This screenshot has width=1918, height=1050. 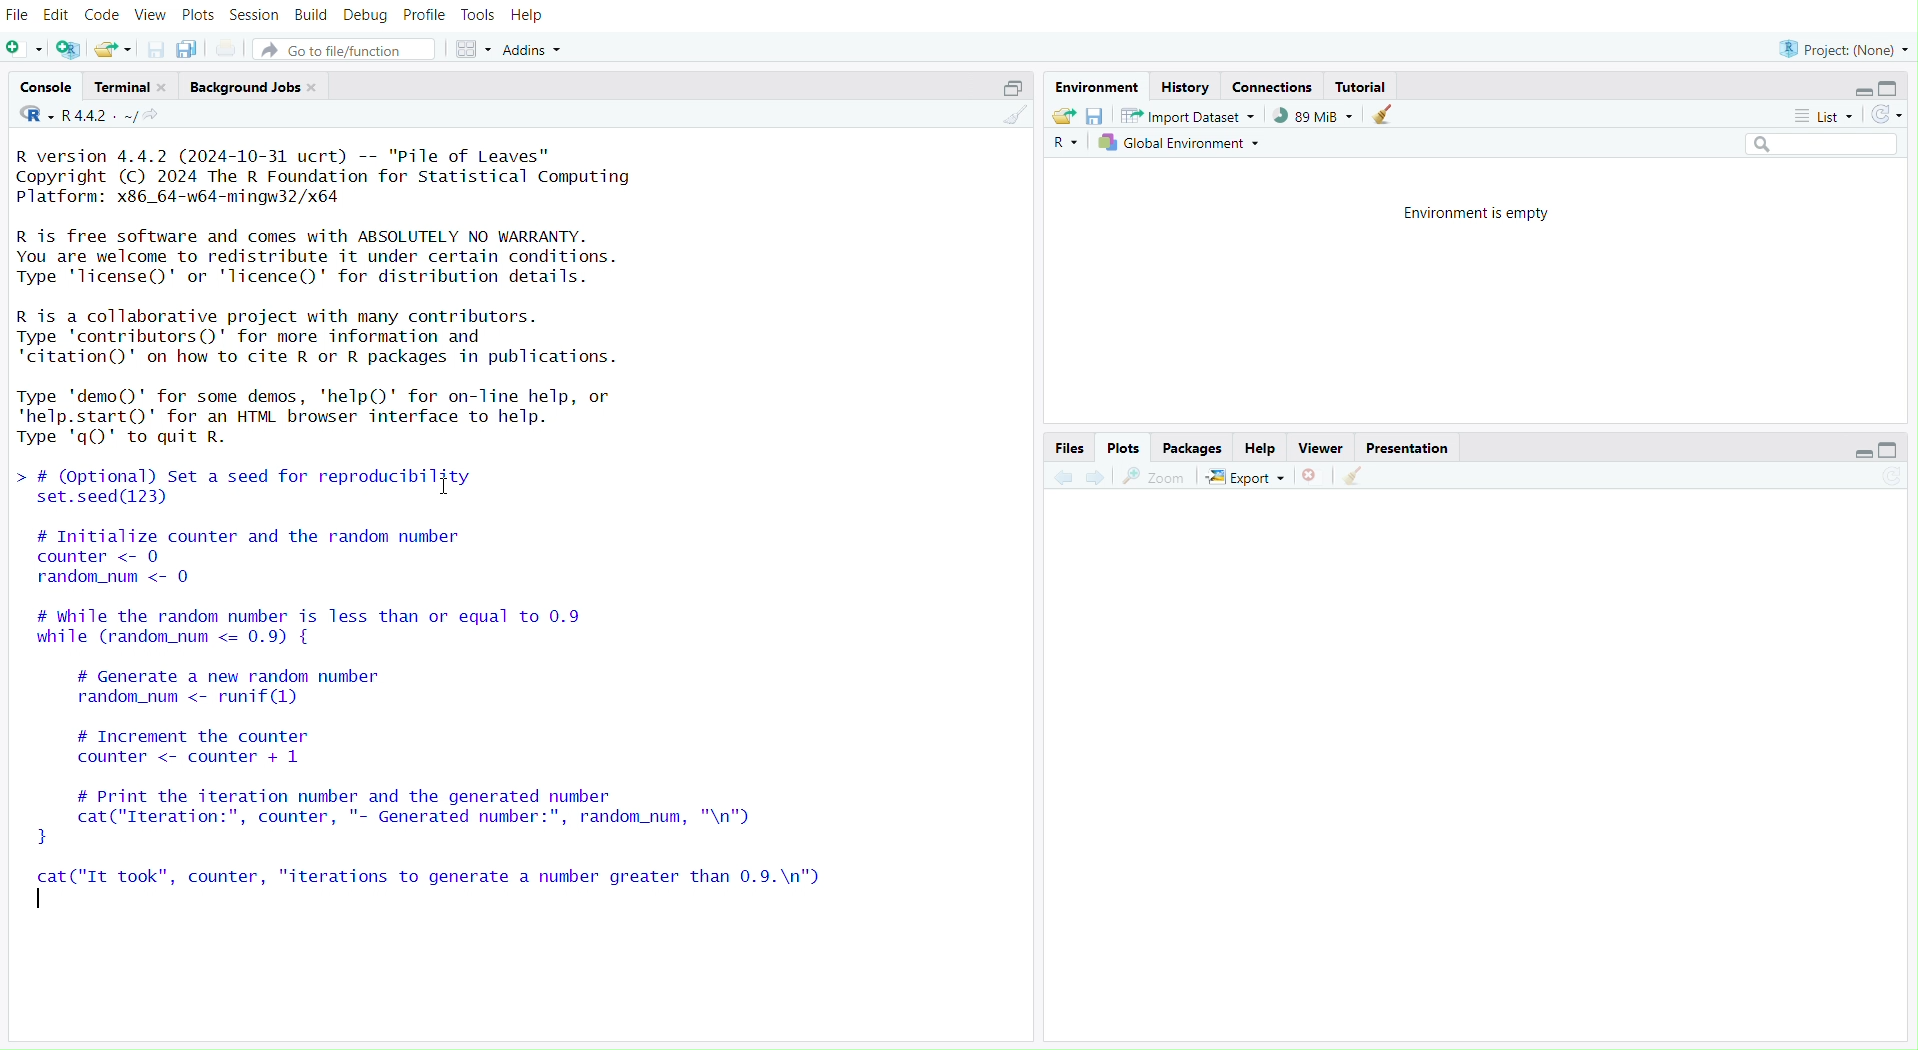 I want to click on Go forward to the next source location (Ctrl + F10), so click(x=1099, y=475).